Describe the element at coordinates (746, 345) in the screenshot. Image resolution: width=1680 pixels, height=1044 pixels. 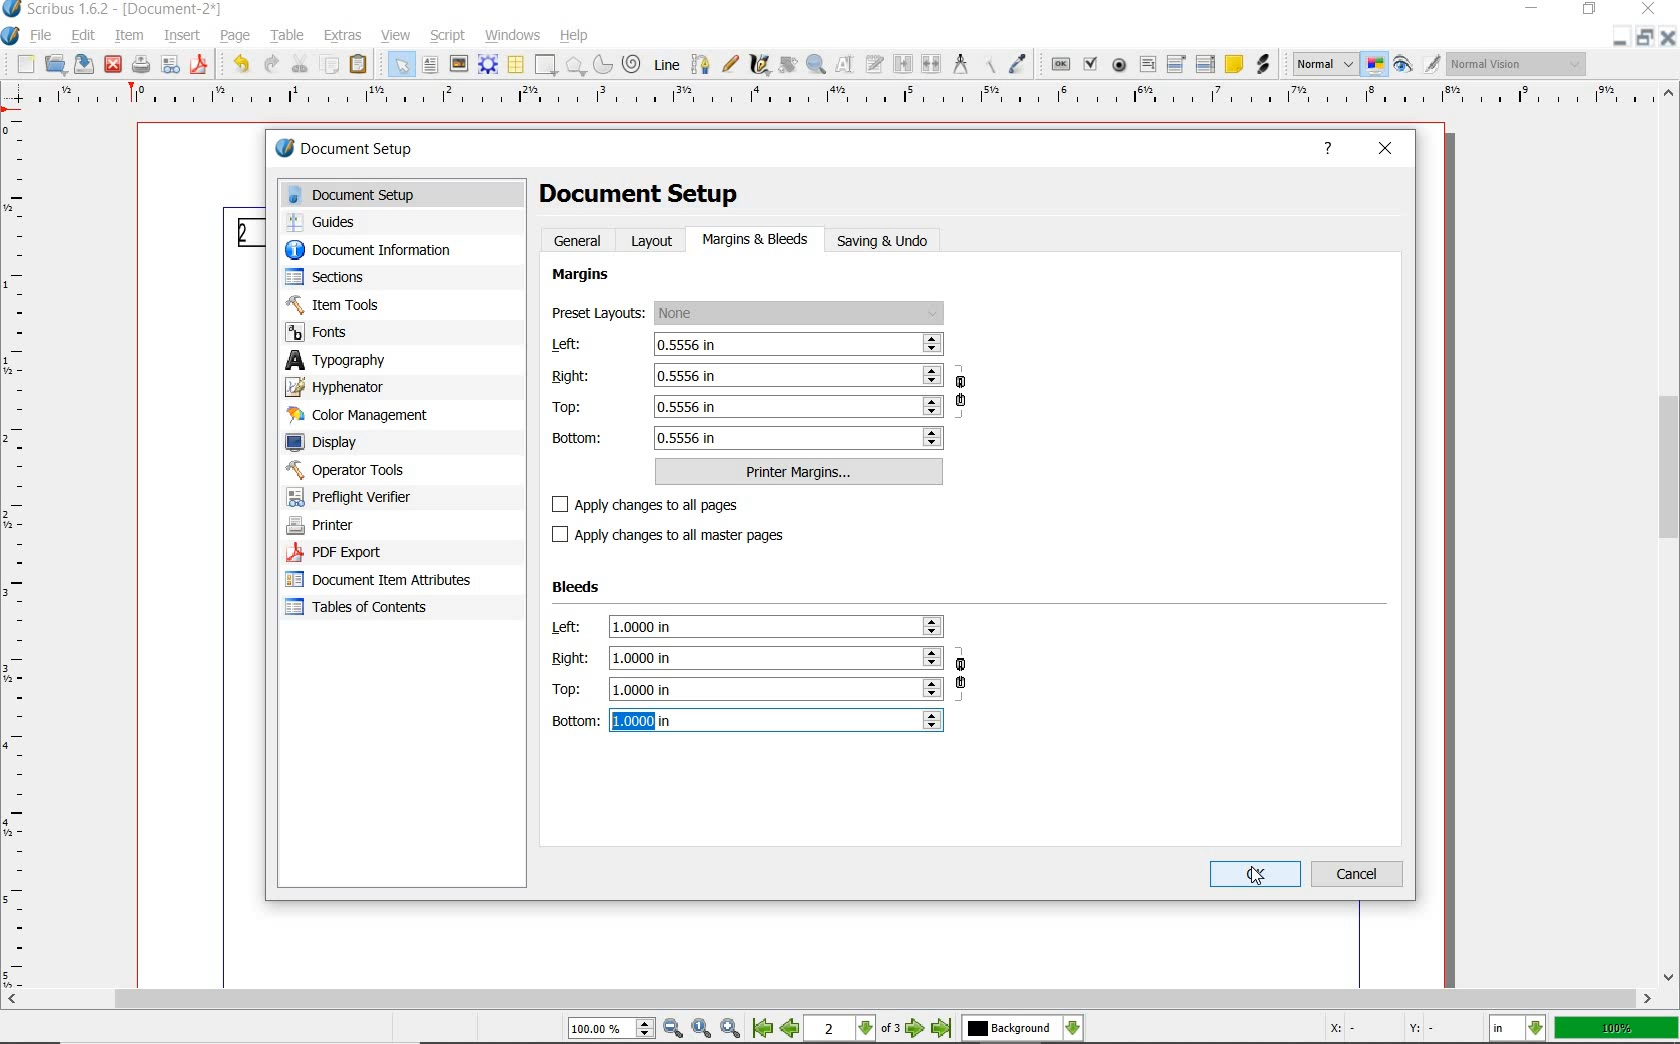
I see `left` at that location.